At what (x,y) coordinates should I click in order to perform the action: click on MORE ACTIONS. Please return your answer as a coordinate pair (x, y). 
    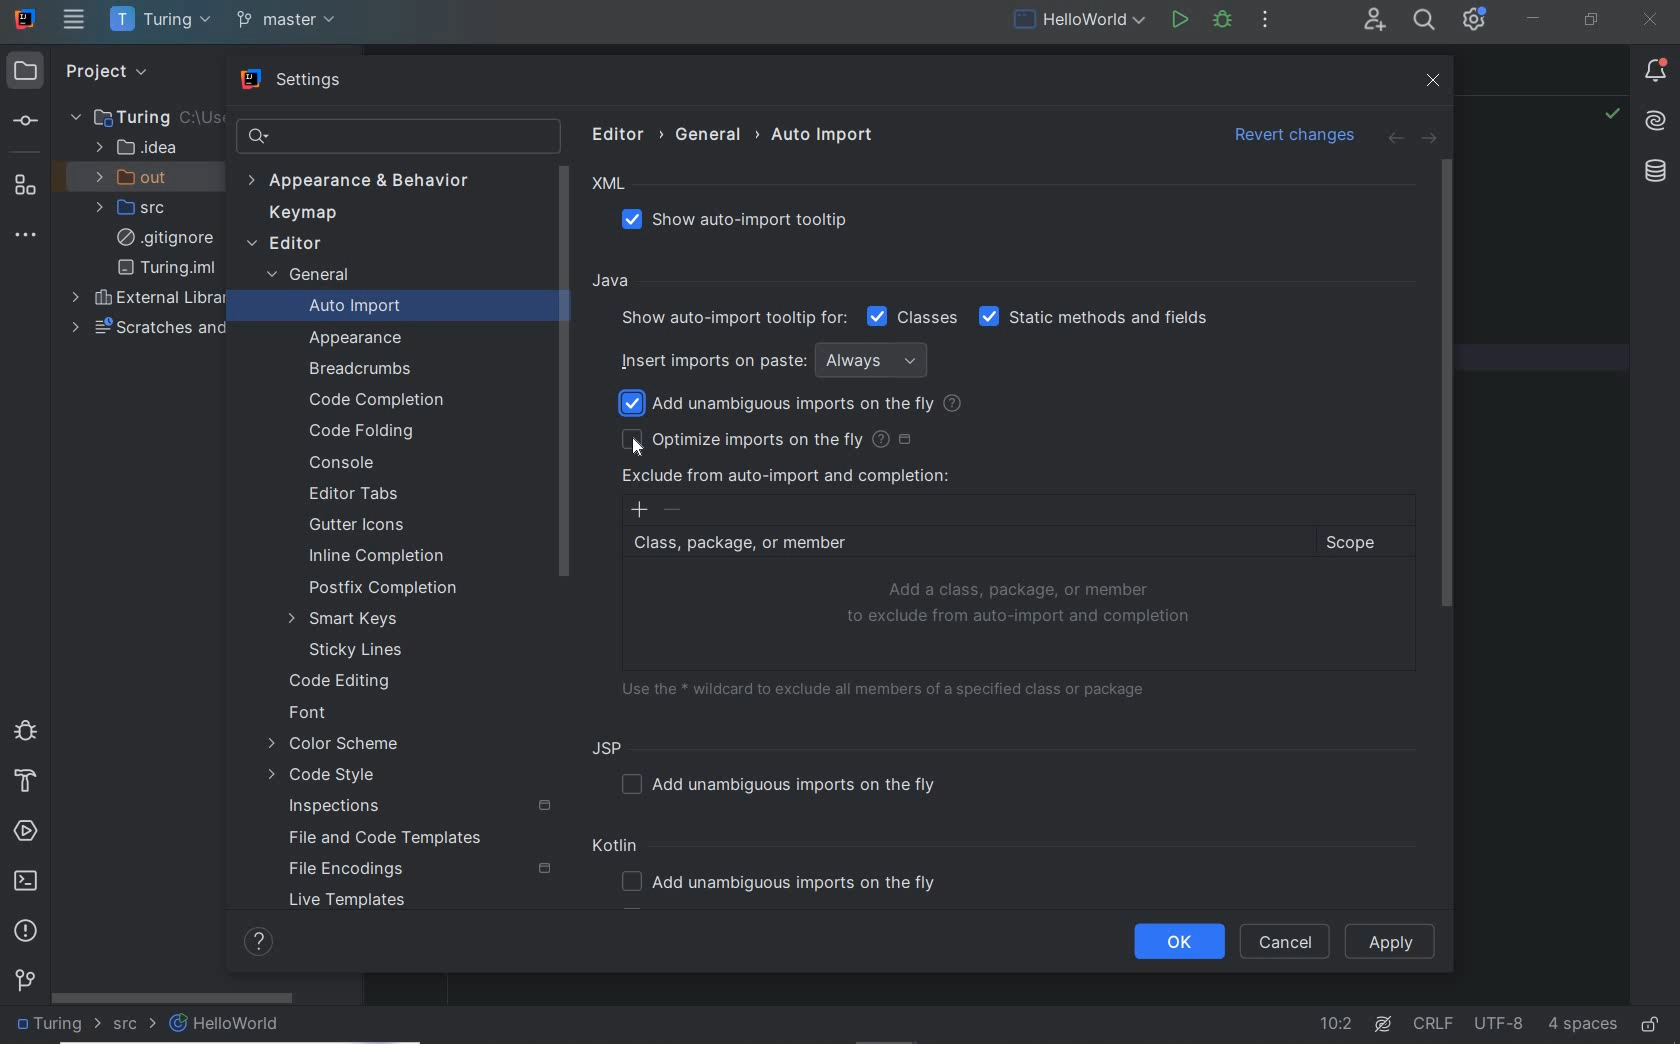
    Looking at the image, I should click on (1265, 18).